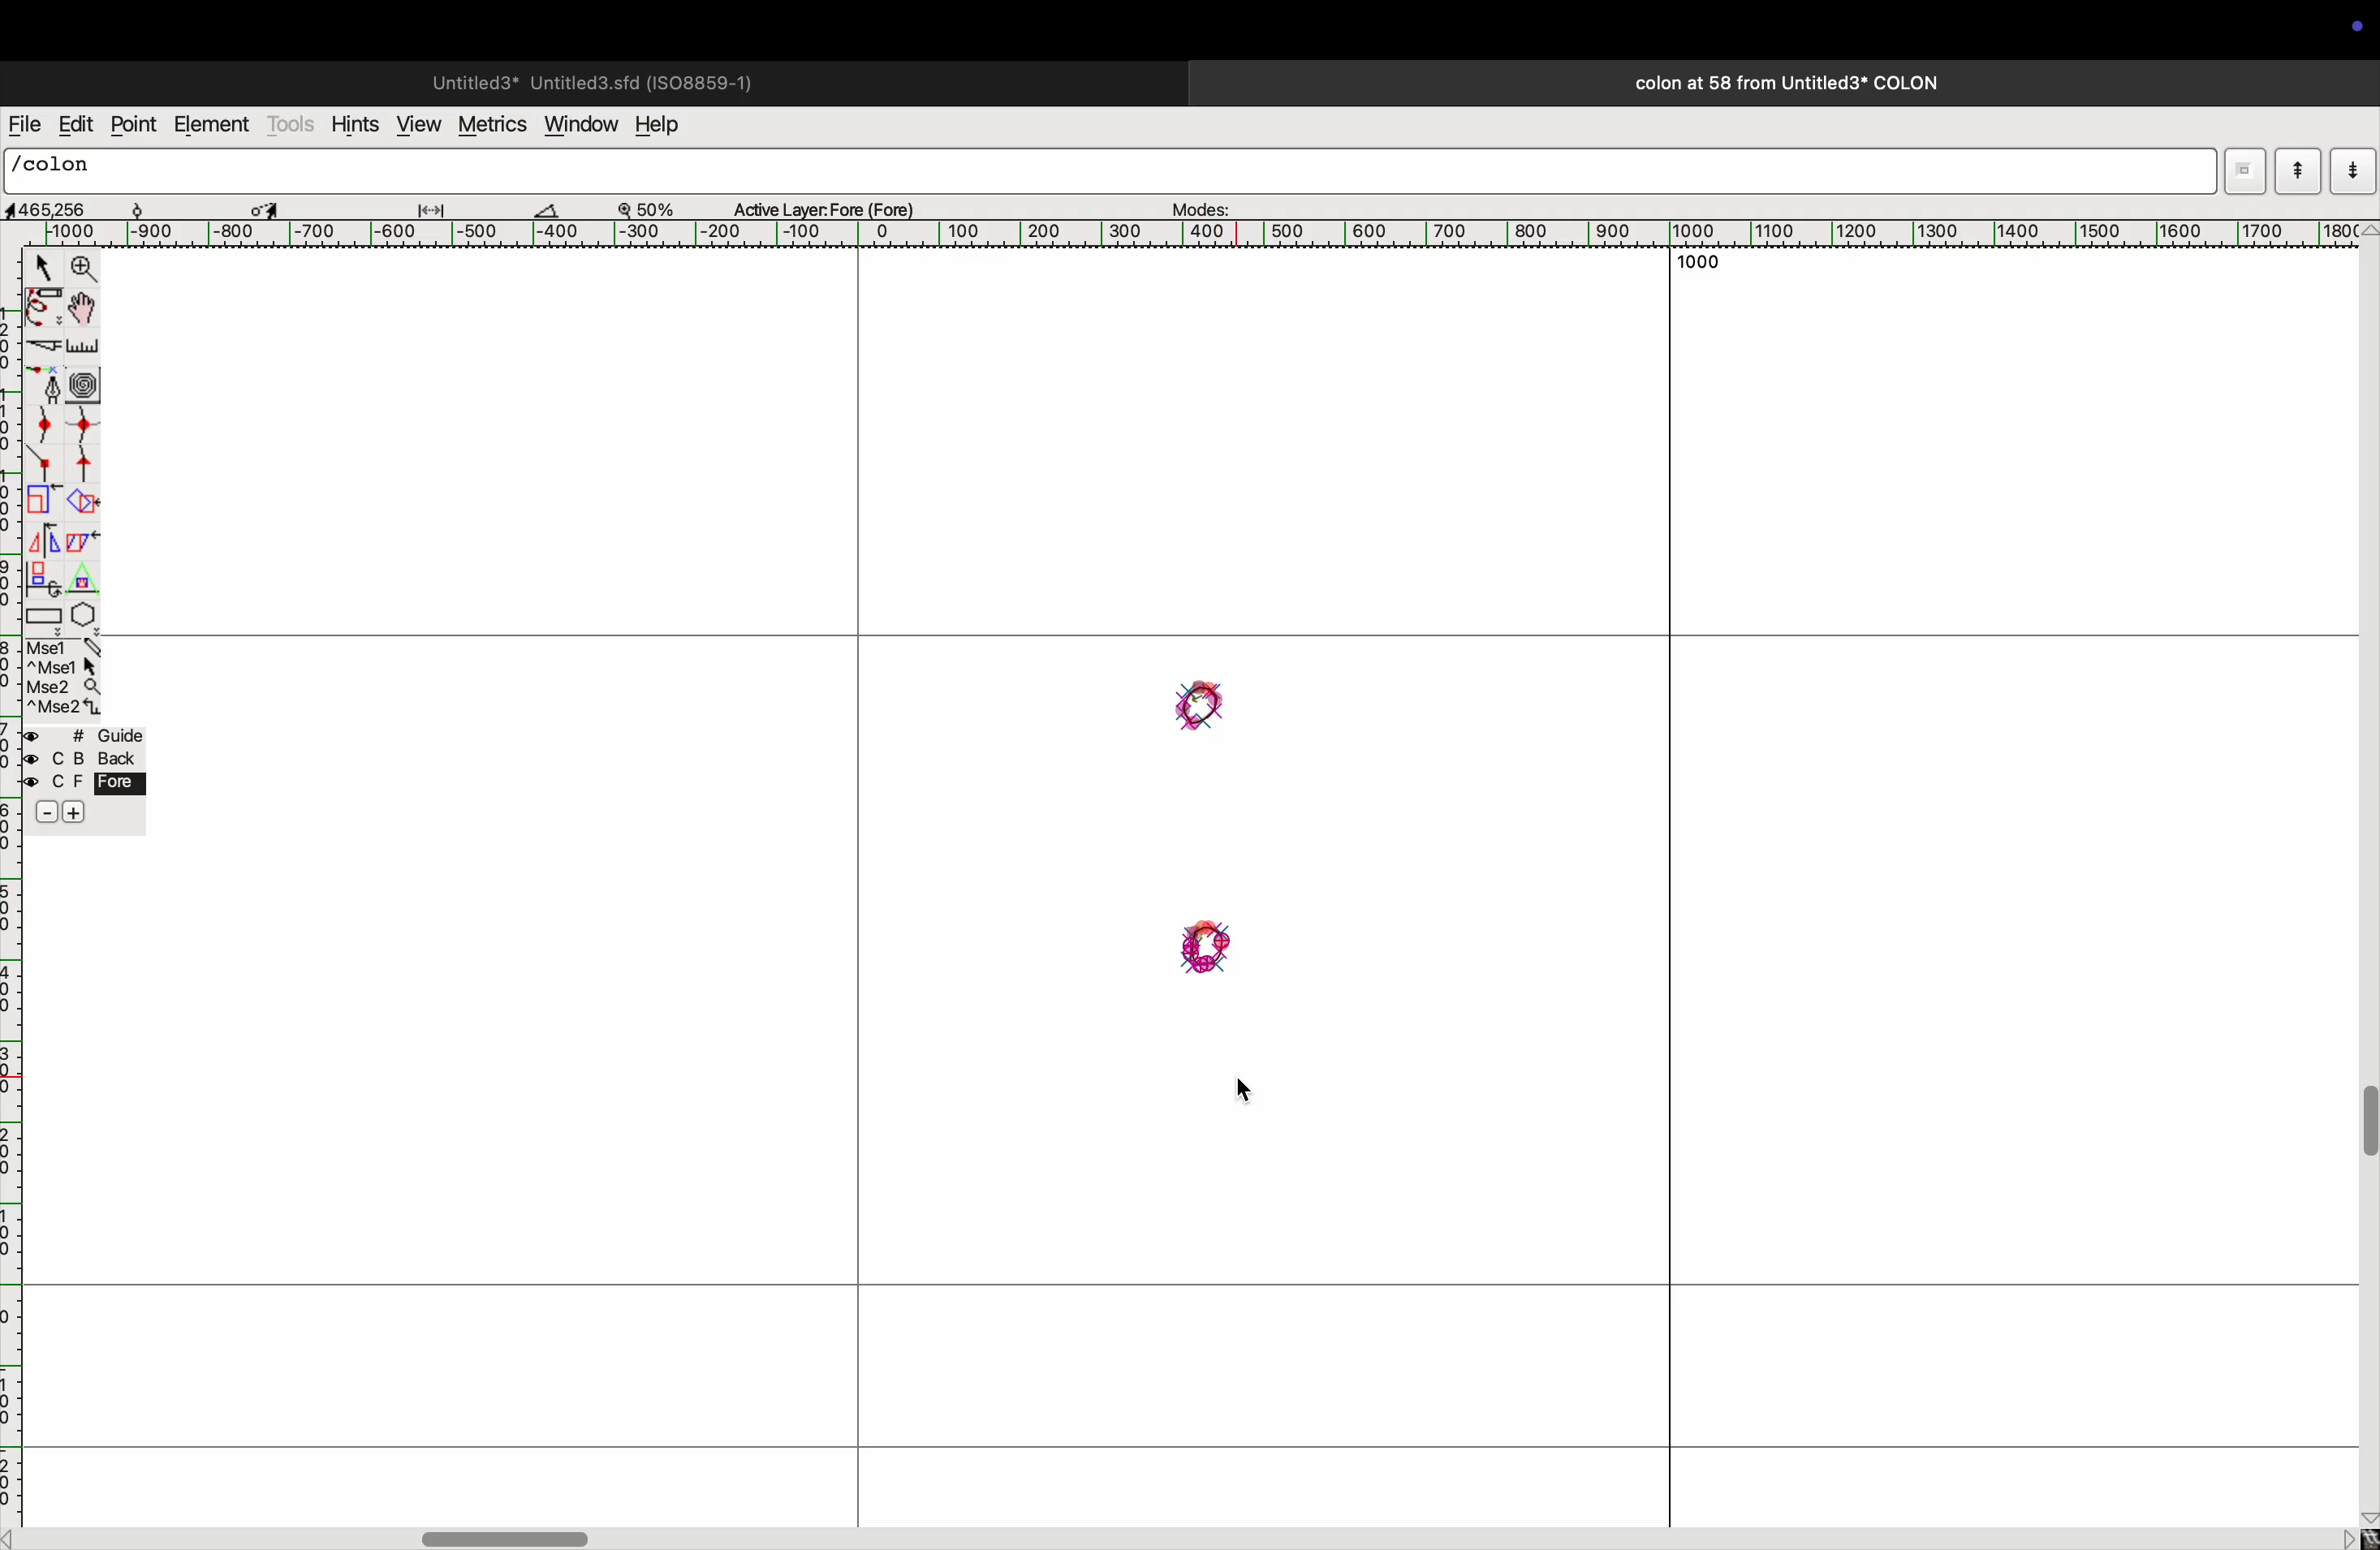  What do you see at coordinates (84, 599) in the screenshot?
I see `pentagon` at bounding box center [84, 599].